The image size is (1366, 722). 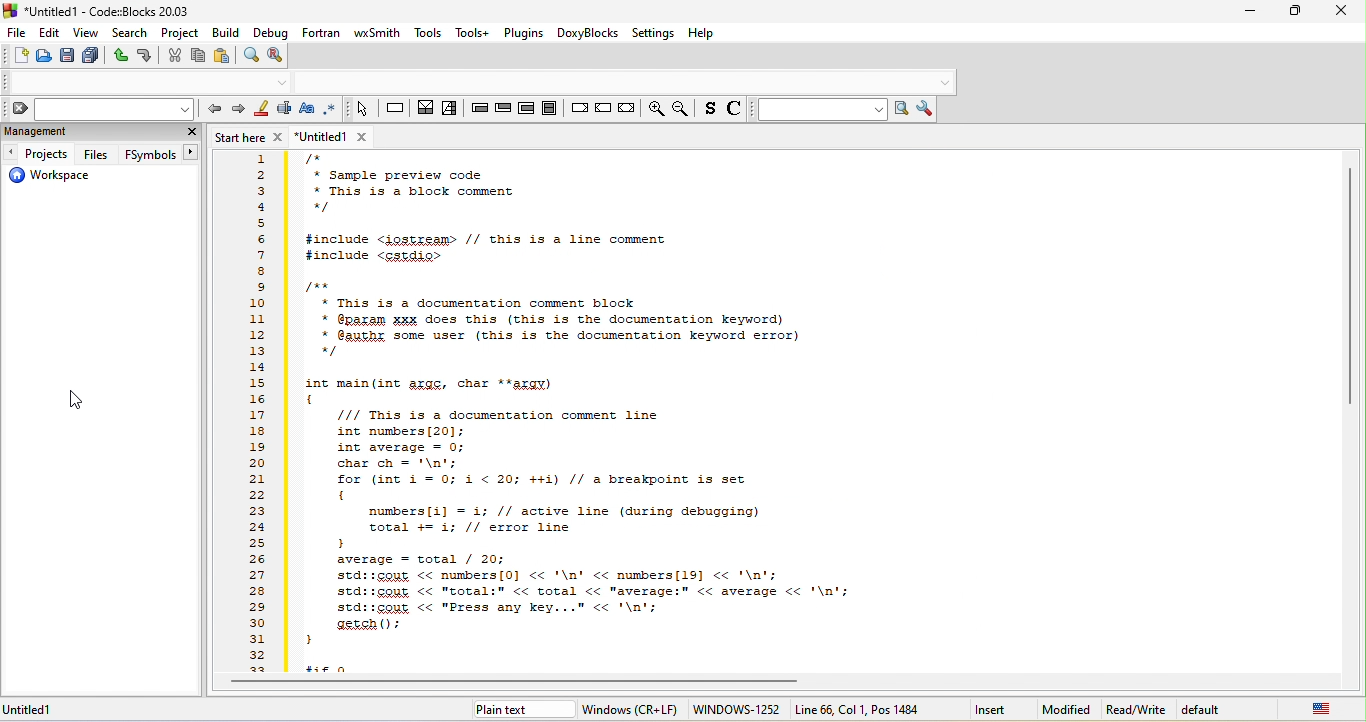 What do you see at coordinates (40, 710) in the screenshot?
I see `untitled 1` at bounding box center [40, 710].